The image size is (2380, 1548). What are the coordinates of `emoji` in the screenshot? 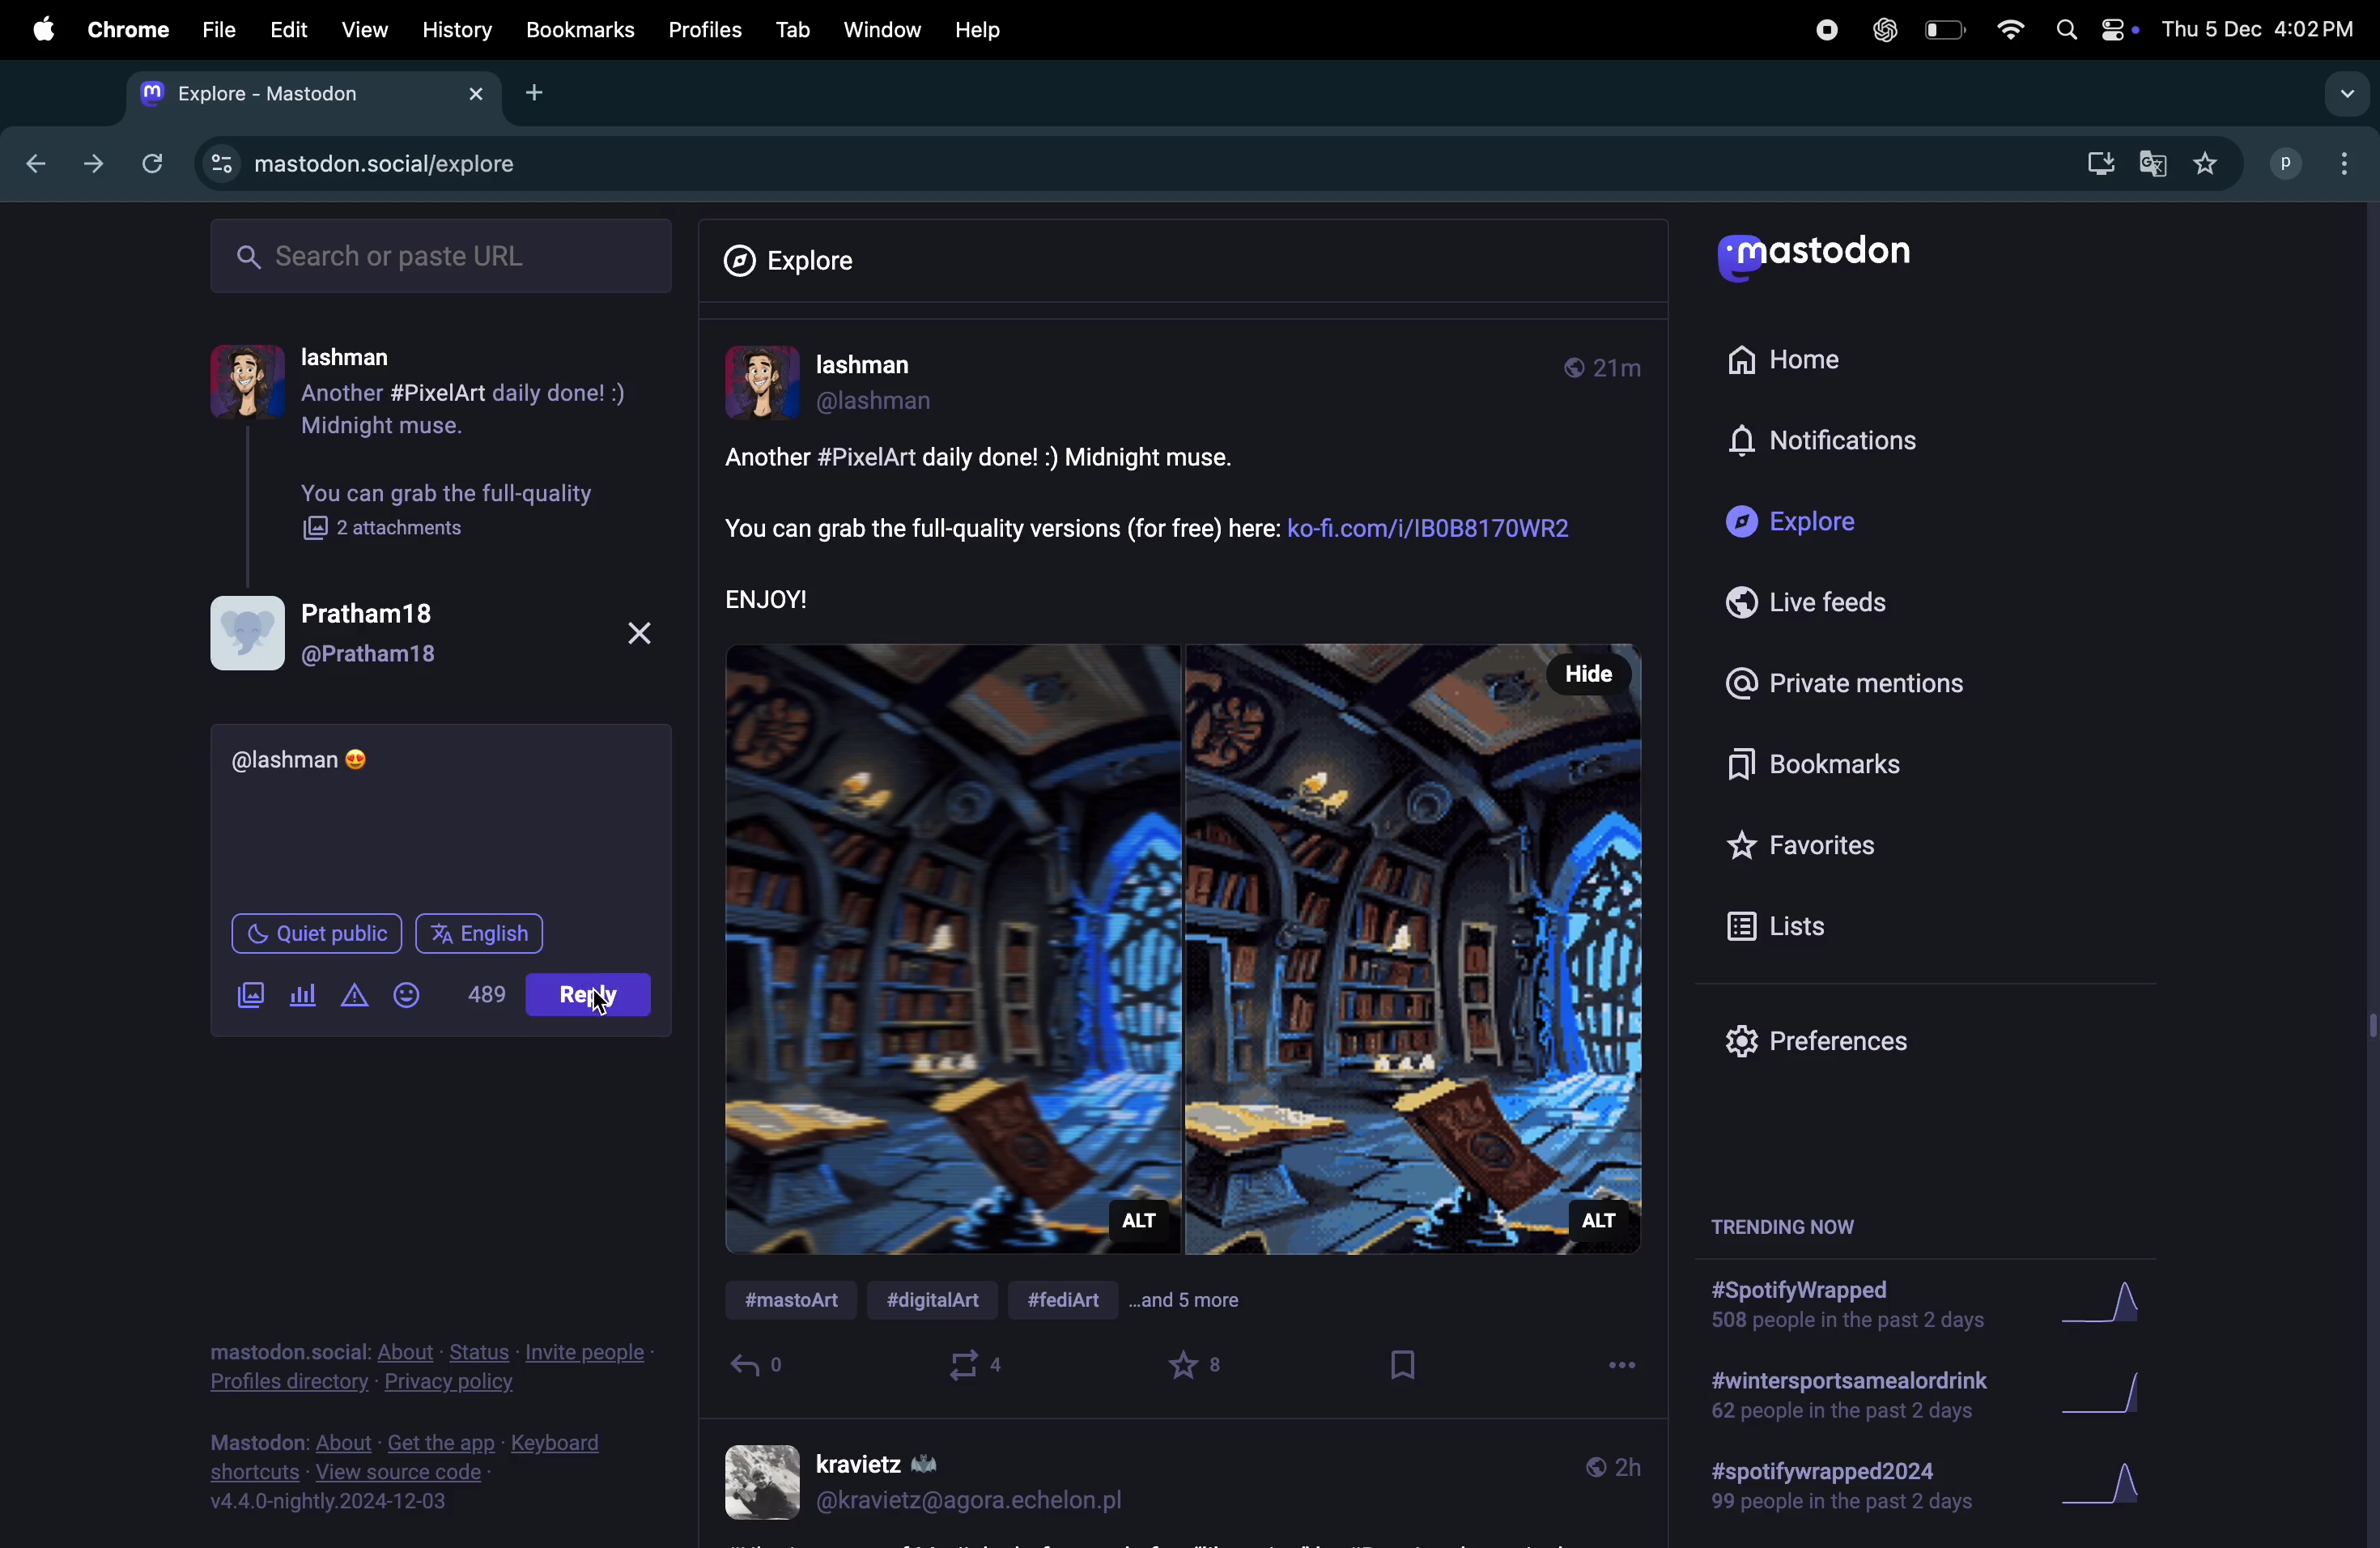 It's located at (601, 1003).